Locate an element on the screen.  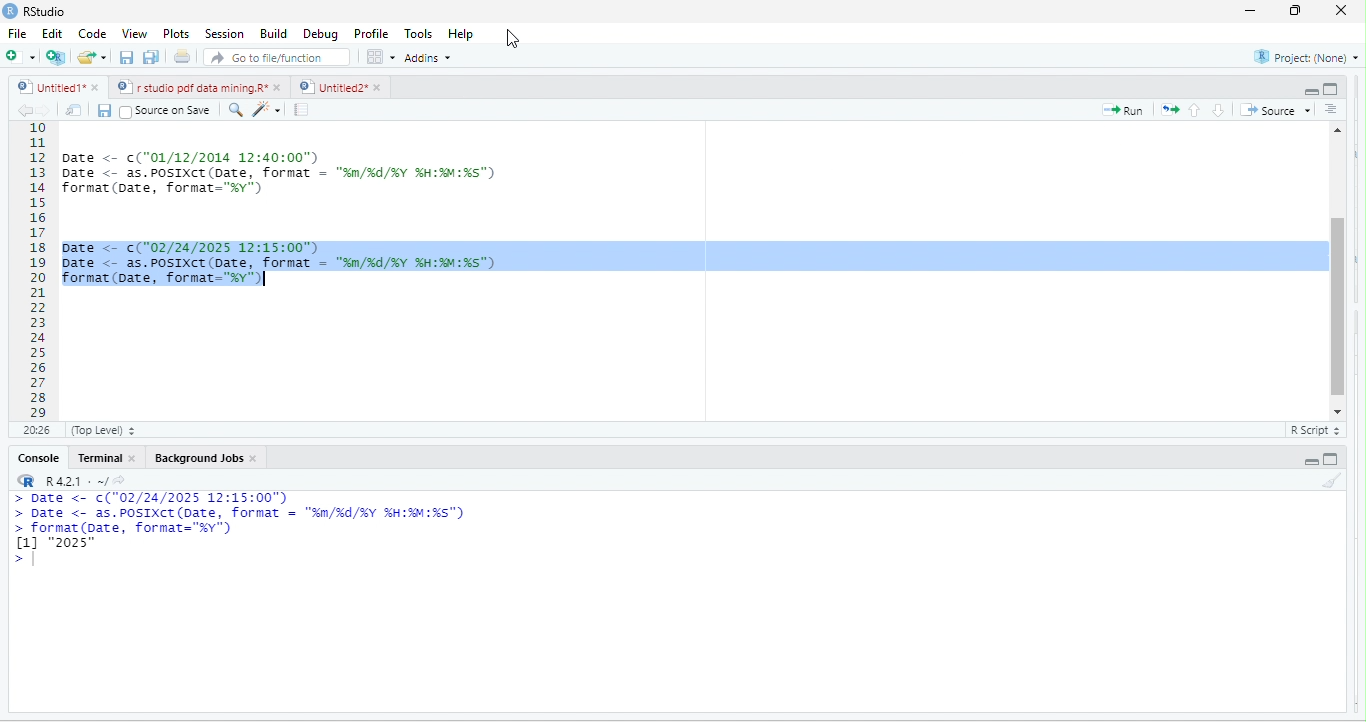
hide r script is located at coordinates (1308, 86).